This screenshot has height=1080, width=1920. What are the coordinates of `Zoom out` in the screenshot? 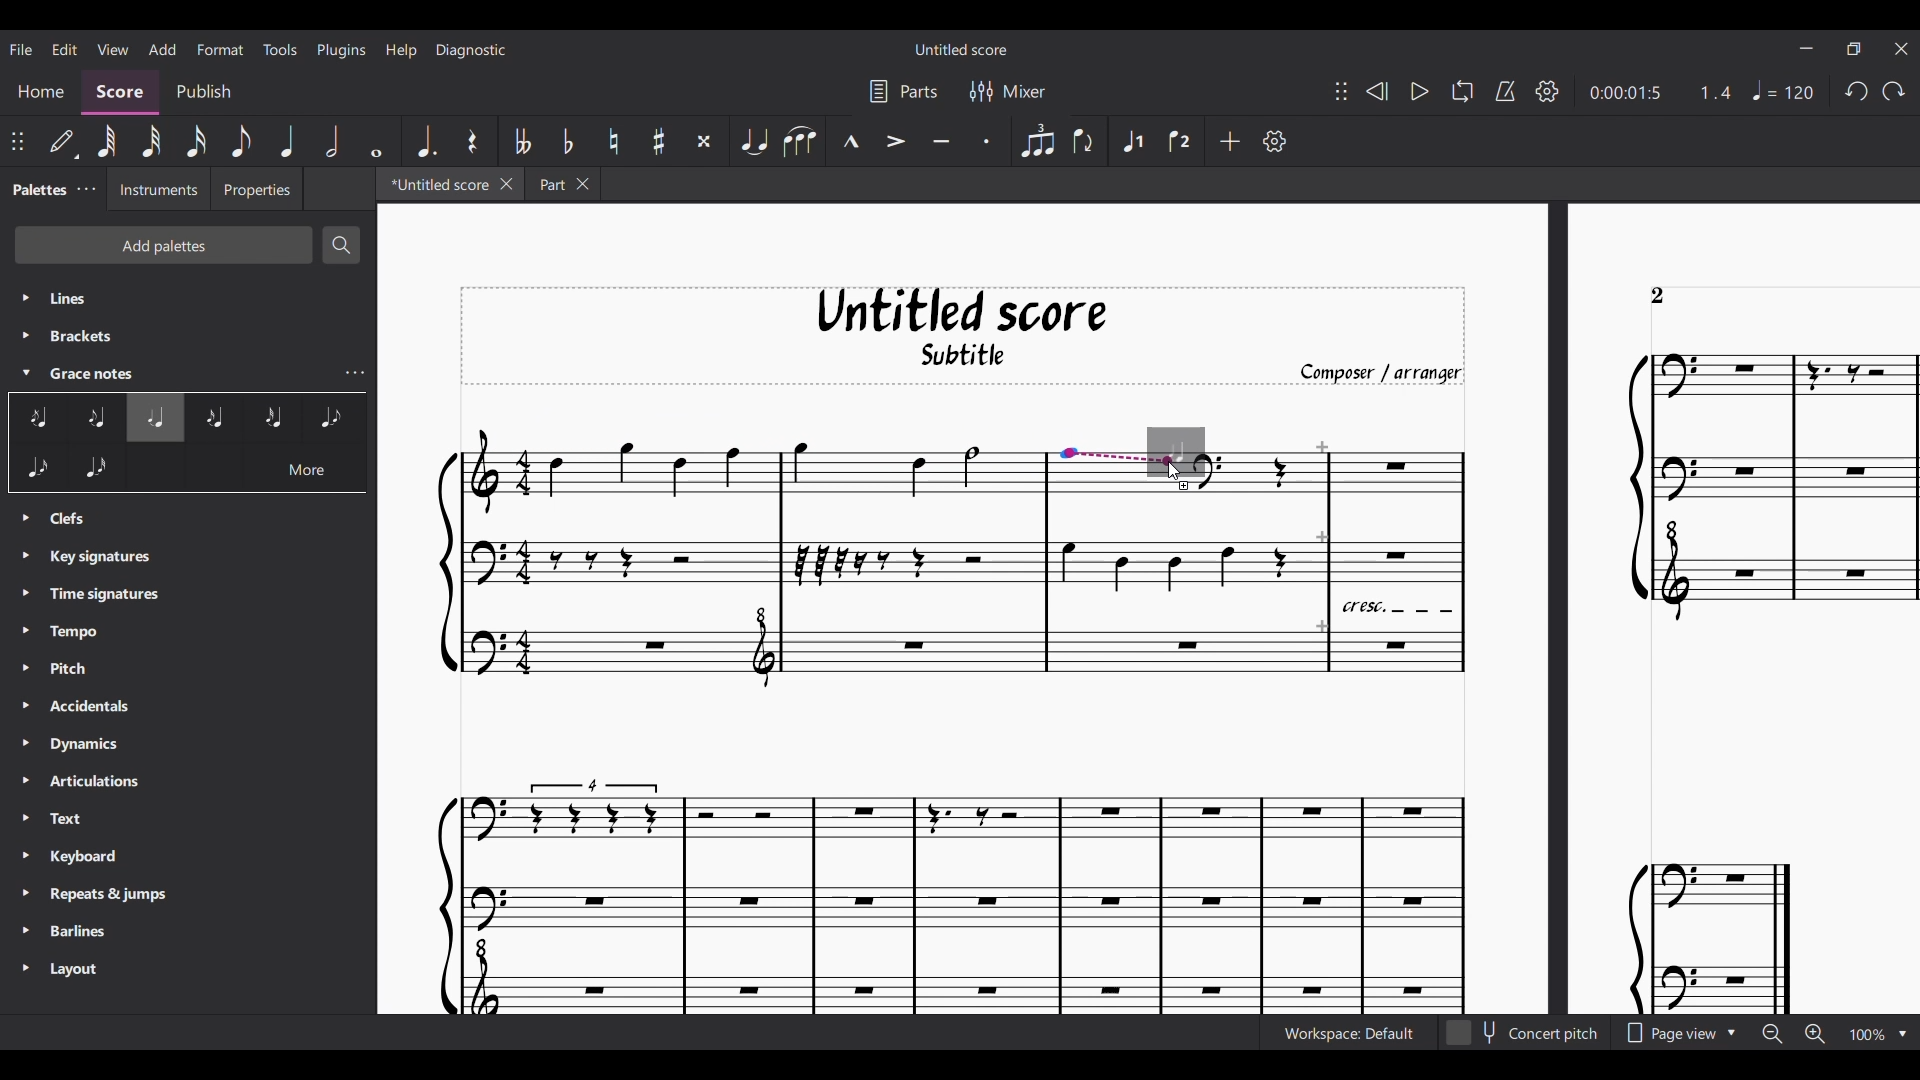 It's located at (1772, 1034).